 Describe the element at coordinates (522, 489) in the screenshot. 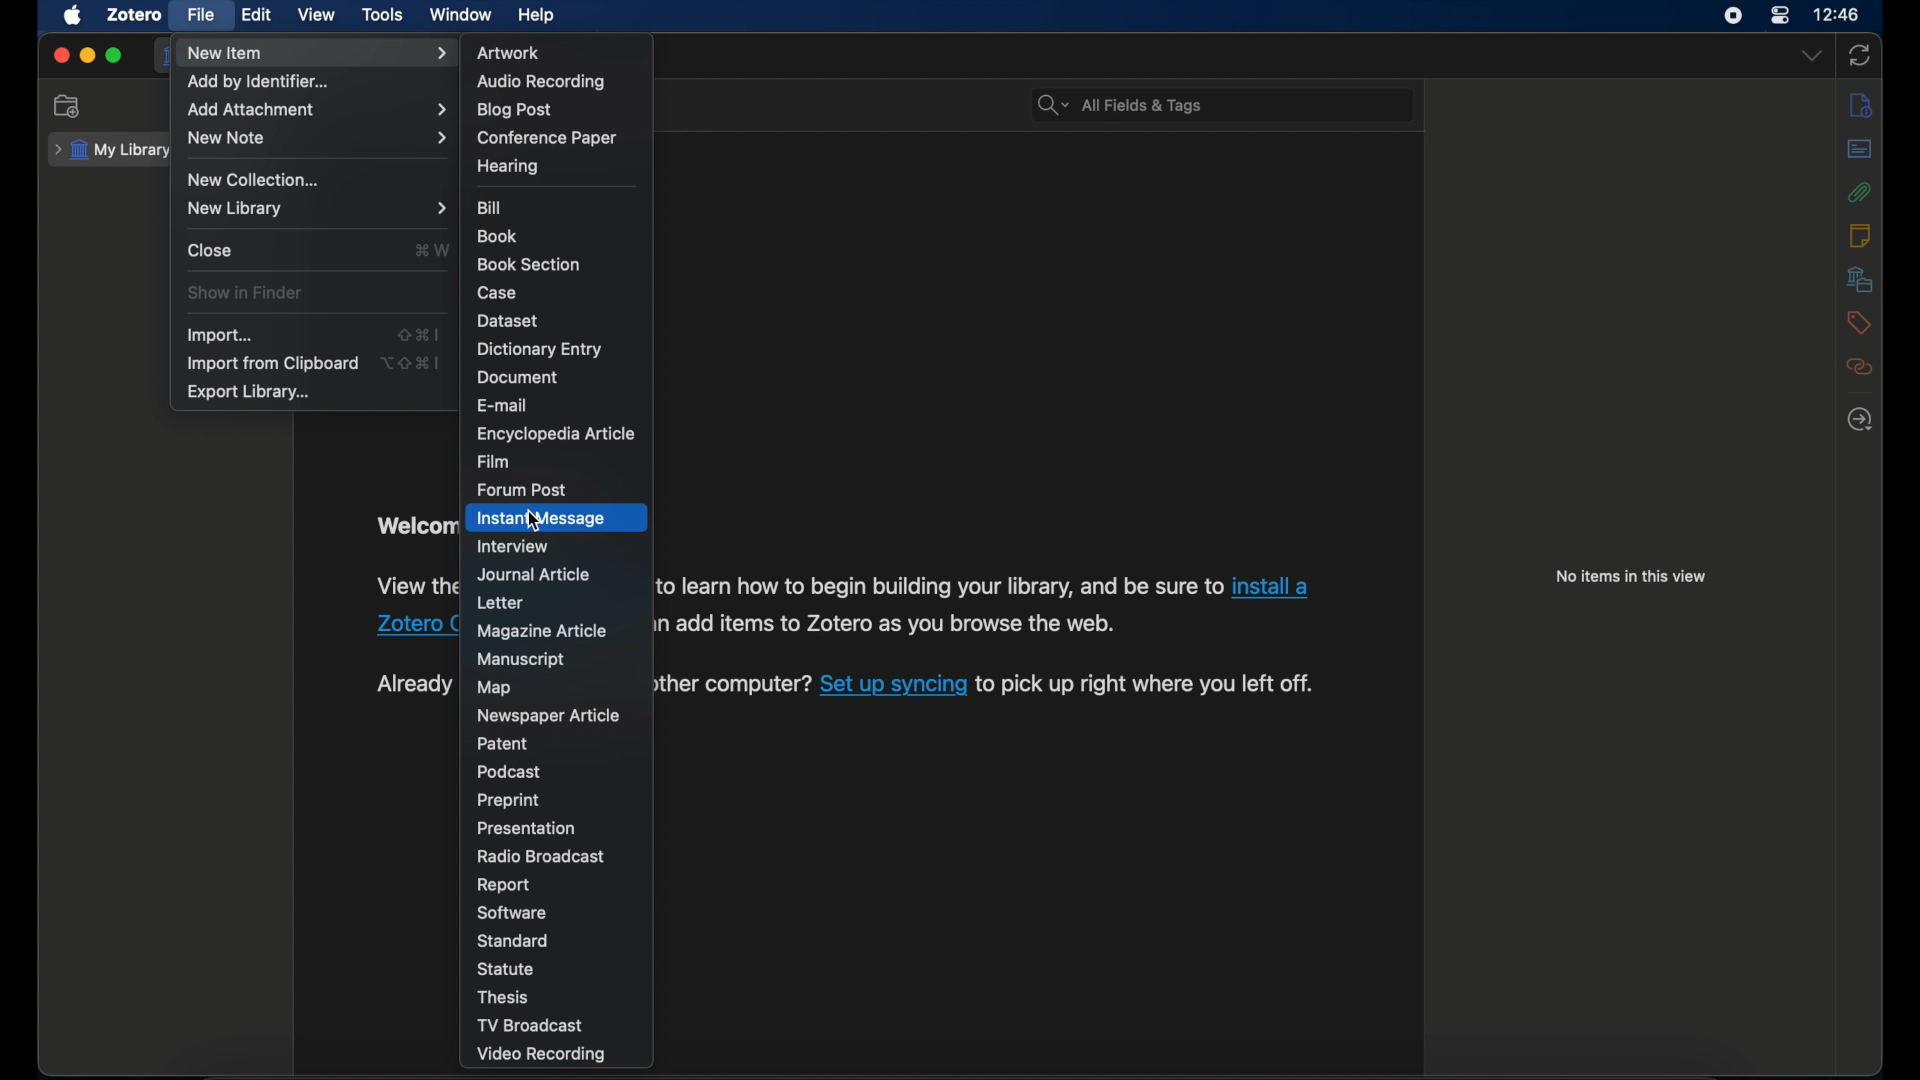

I see `forum post` at that location.